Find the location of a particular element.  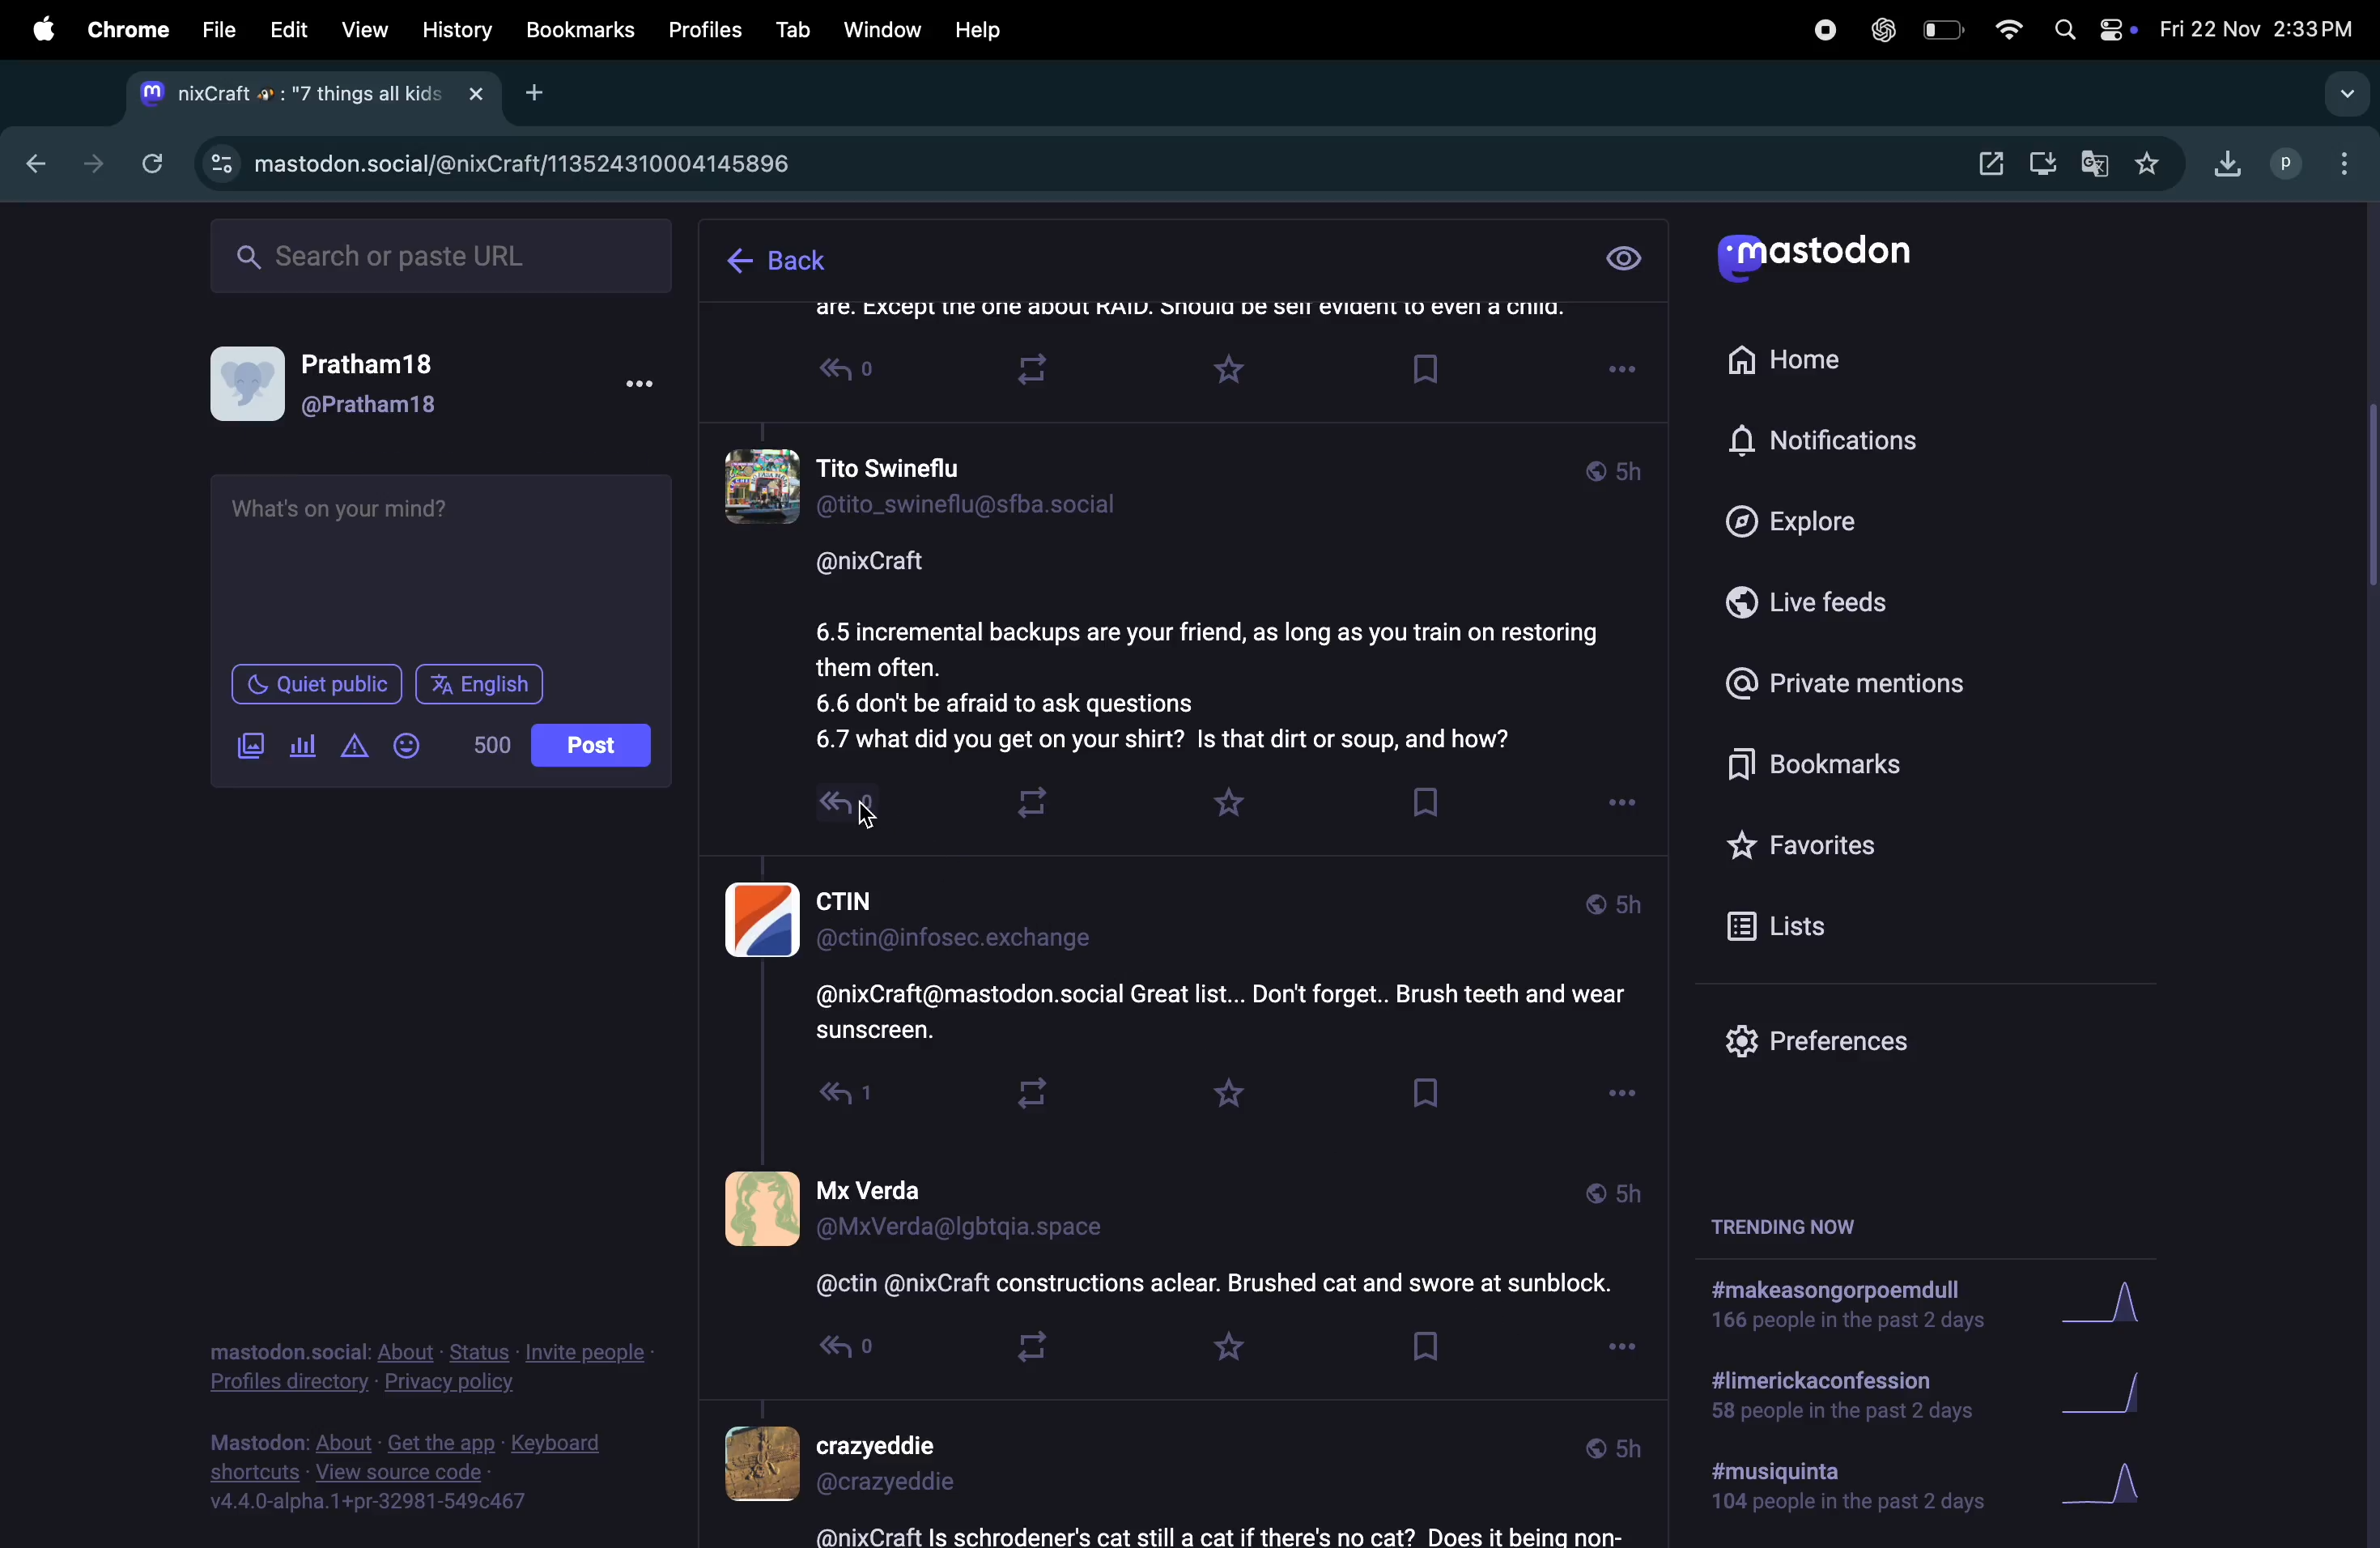

download is located at coordinates (2044, 164).